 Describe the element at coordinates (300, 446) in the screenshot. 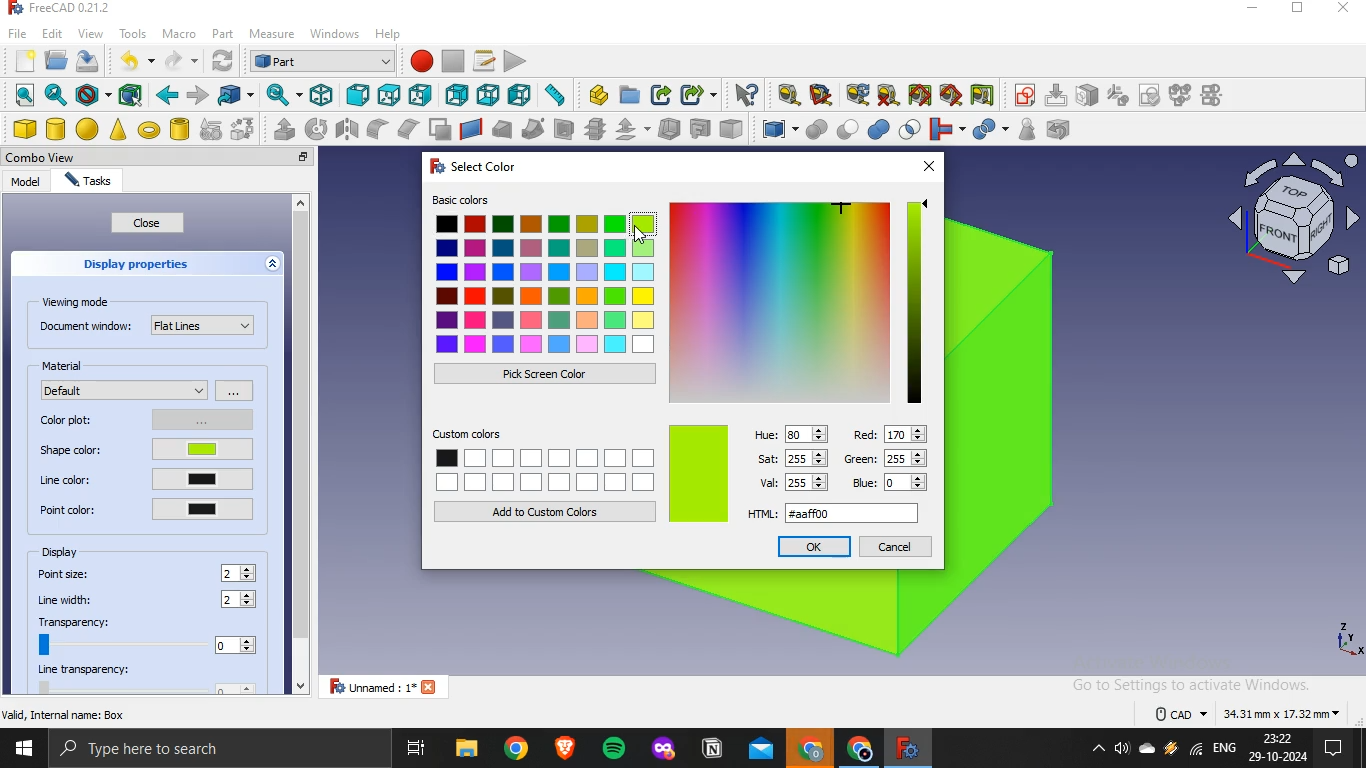

I see `scrollbar` at that location.